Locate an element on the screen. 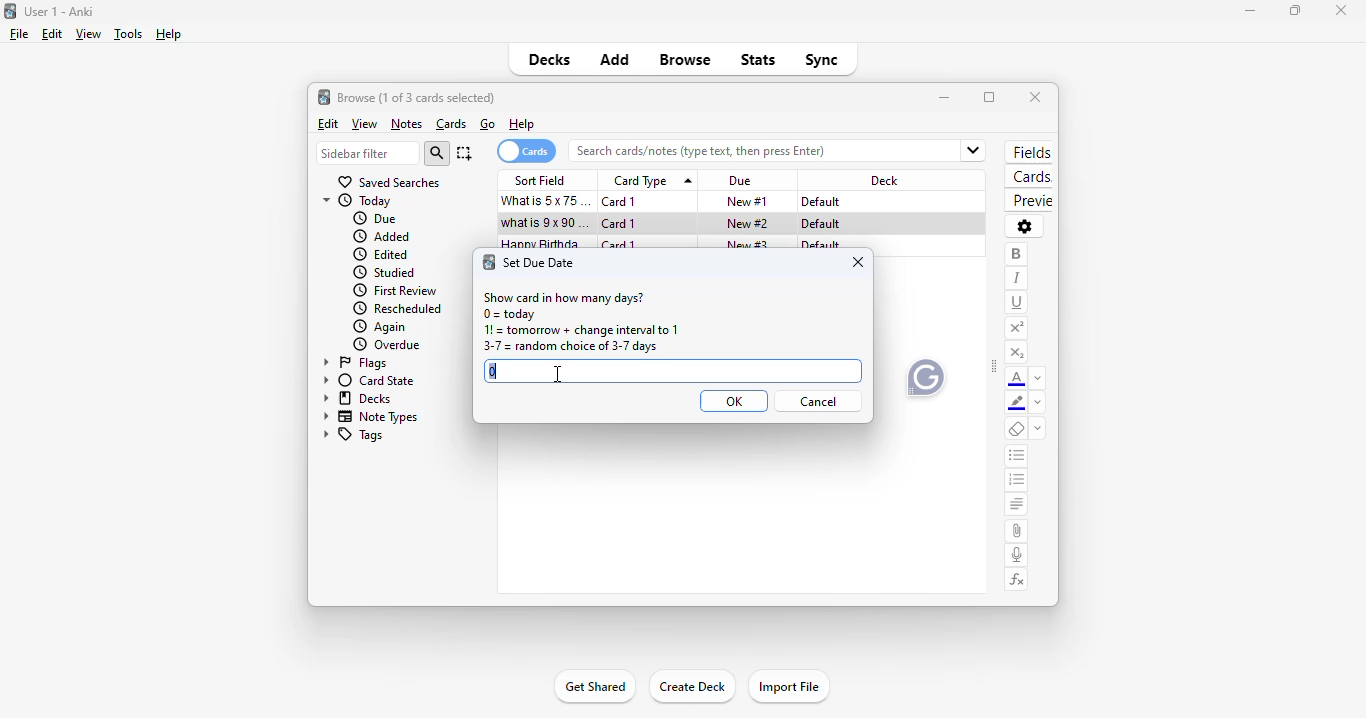  select is located at coordinates (464, 153).